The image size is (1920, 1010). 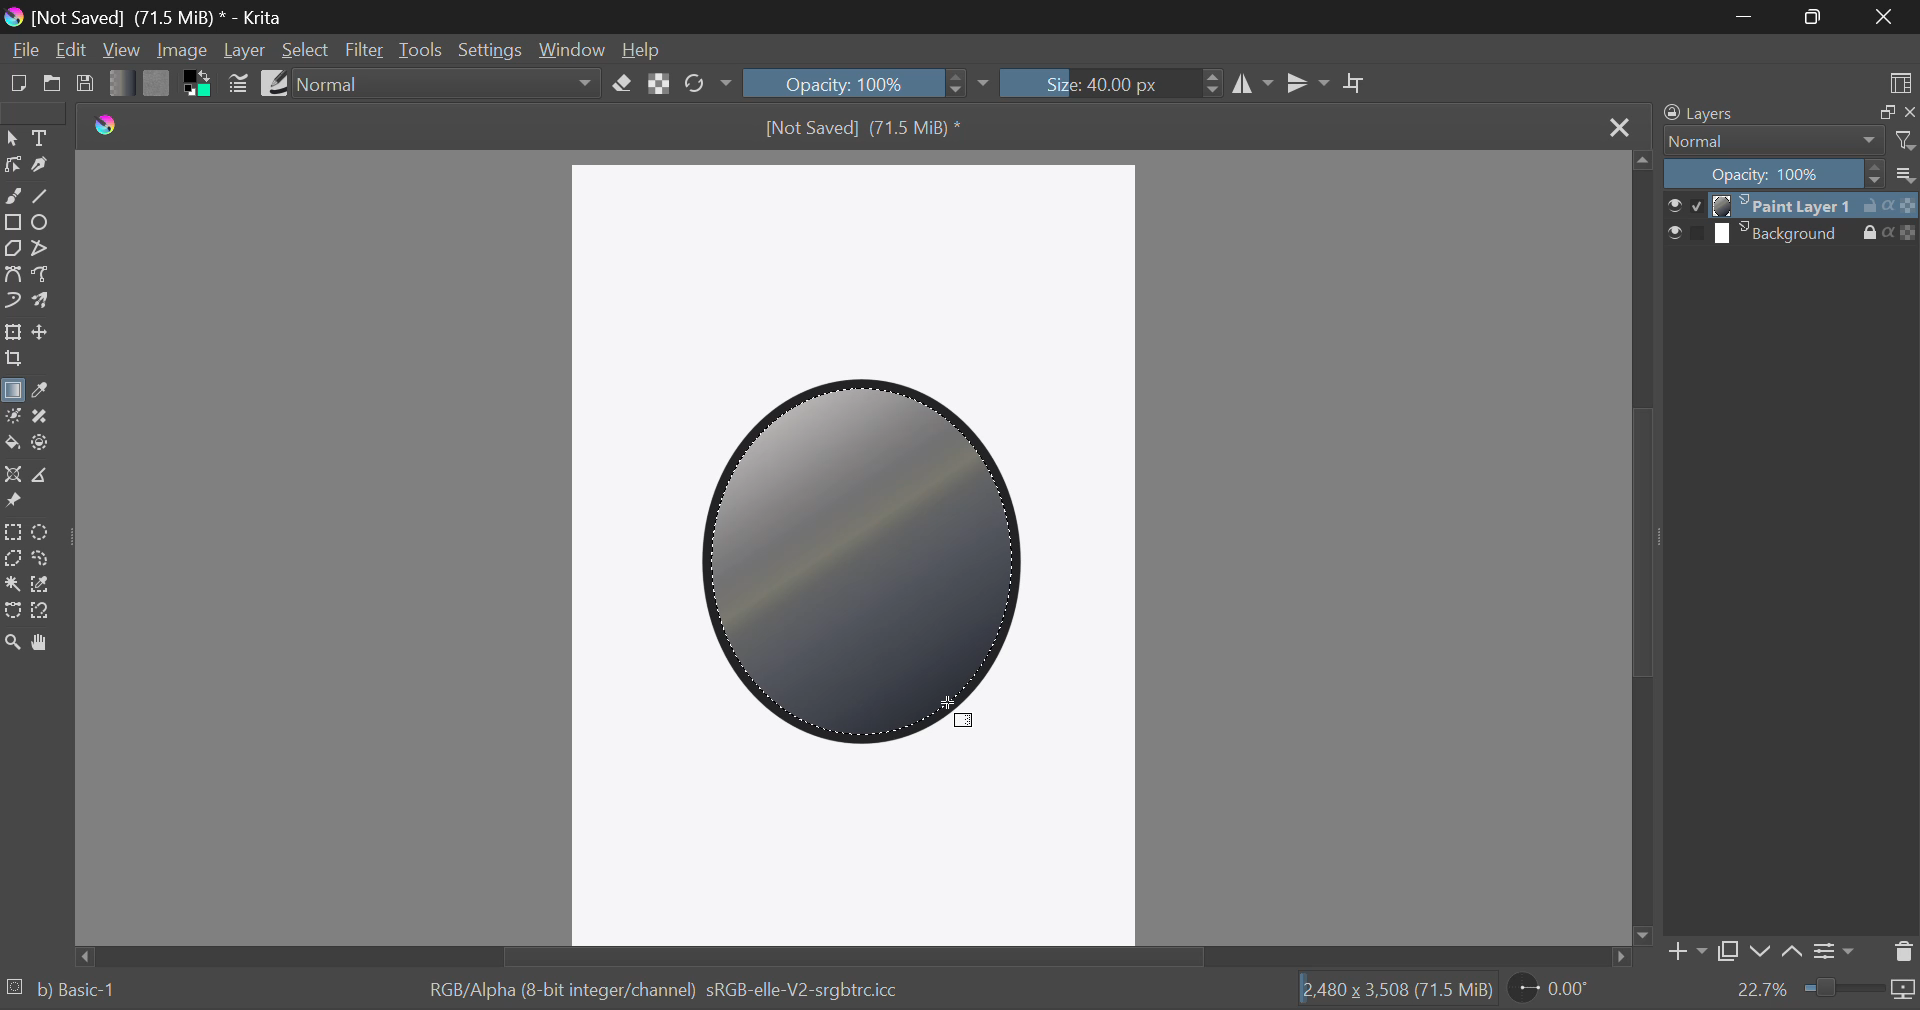 I want to click on Calligraphic Tool, so click(x=43, y=169).